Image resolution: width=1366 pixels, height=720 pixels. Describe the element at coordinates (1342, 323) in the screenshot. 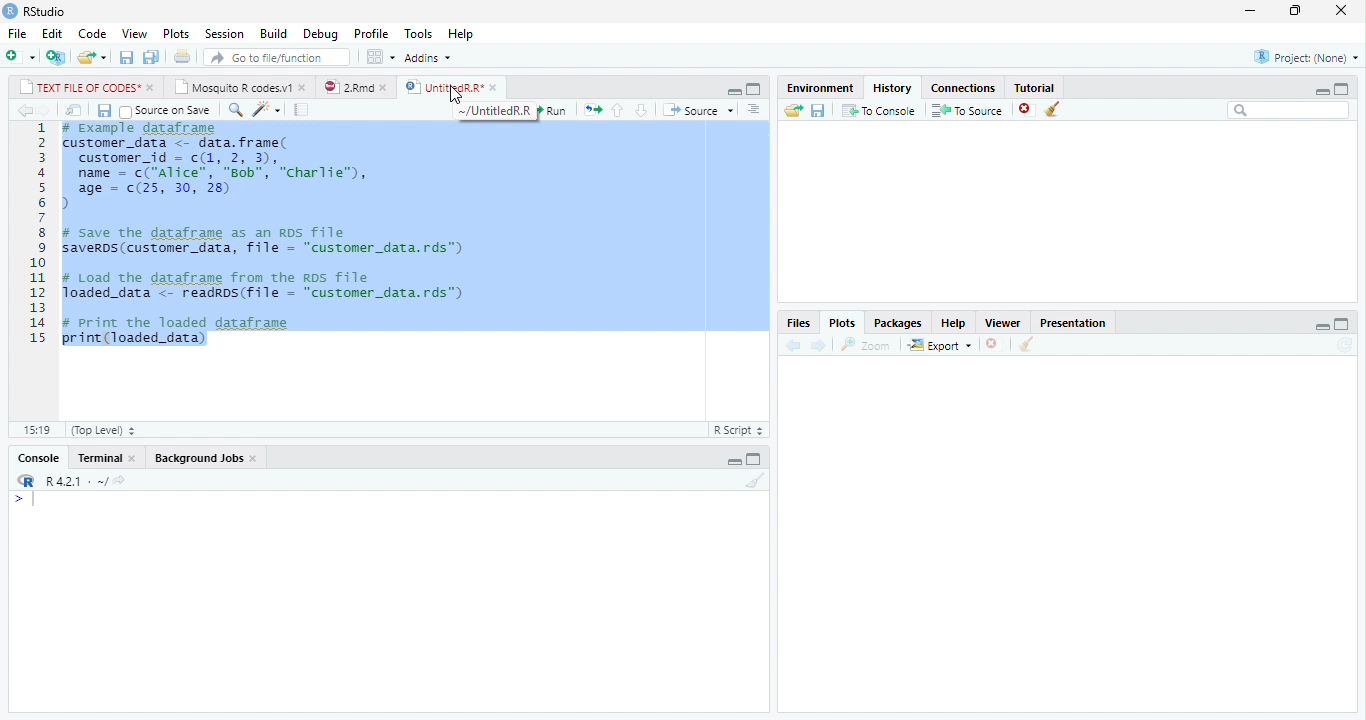

I see `maximize` at that location.